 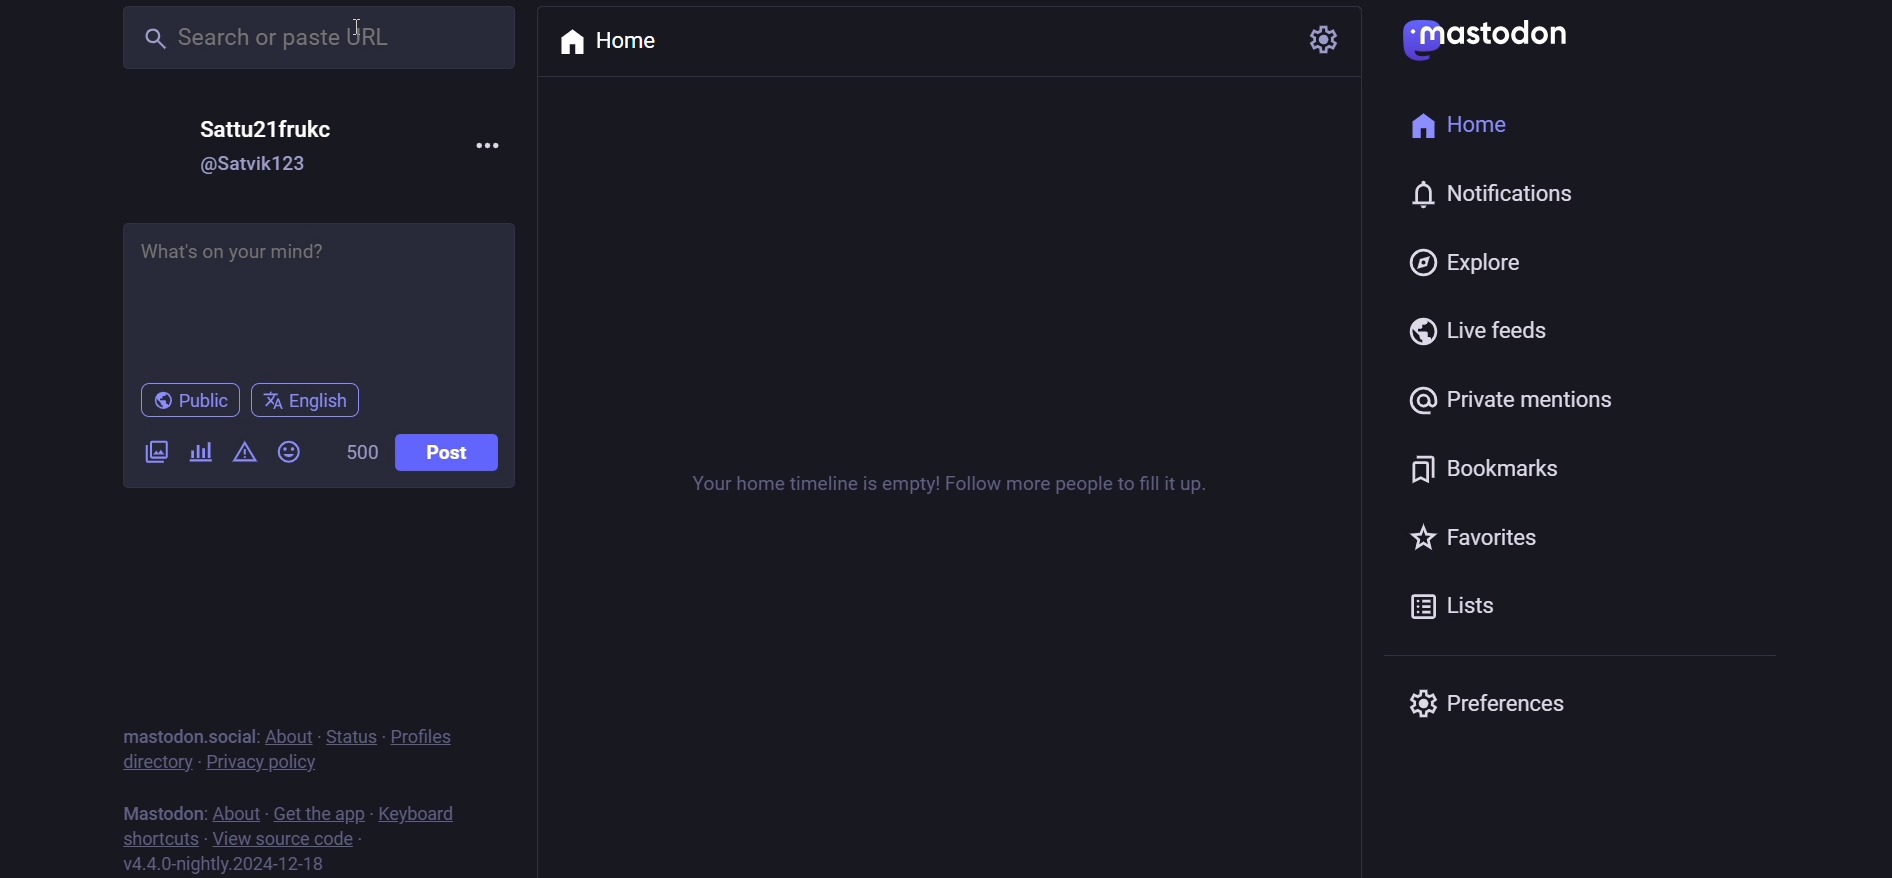 I want to click on about, so click(x=235, y=810).